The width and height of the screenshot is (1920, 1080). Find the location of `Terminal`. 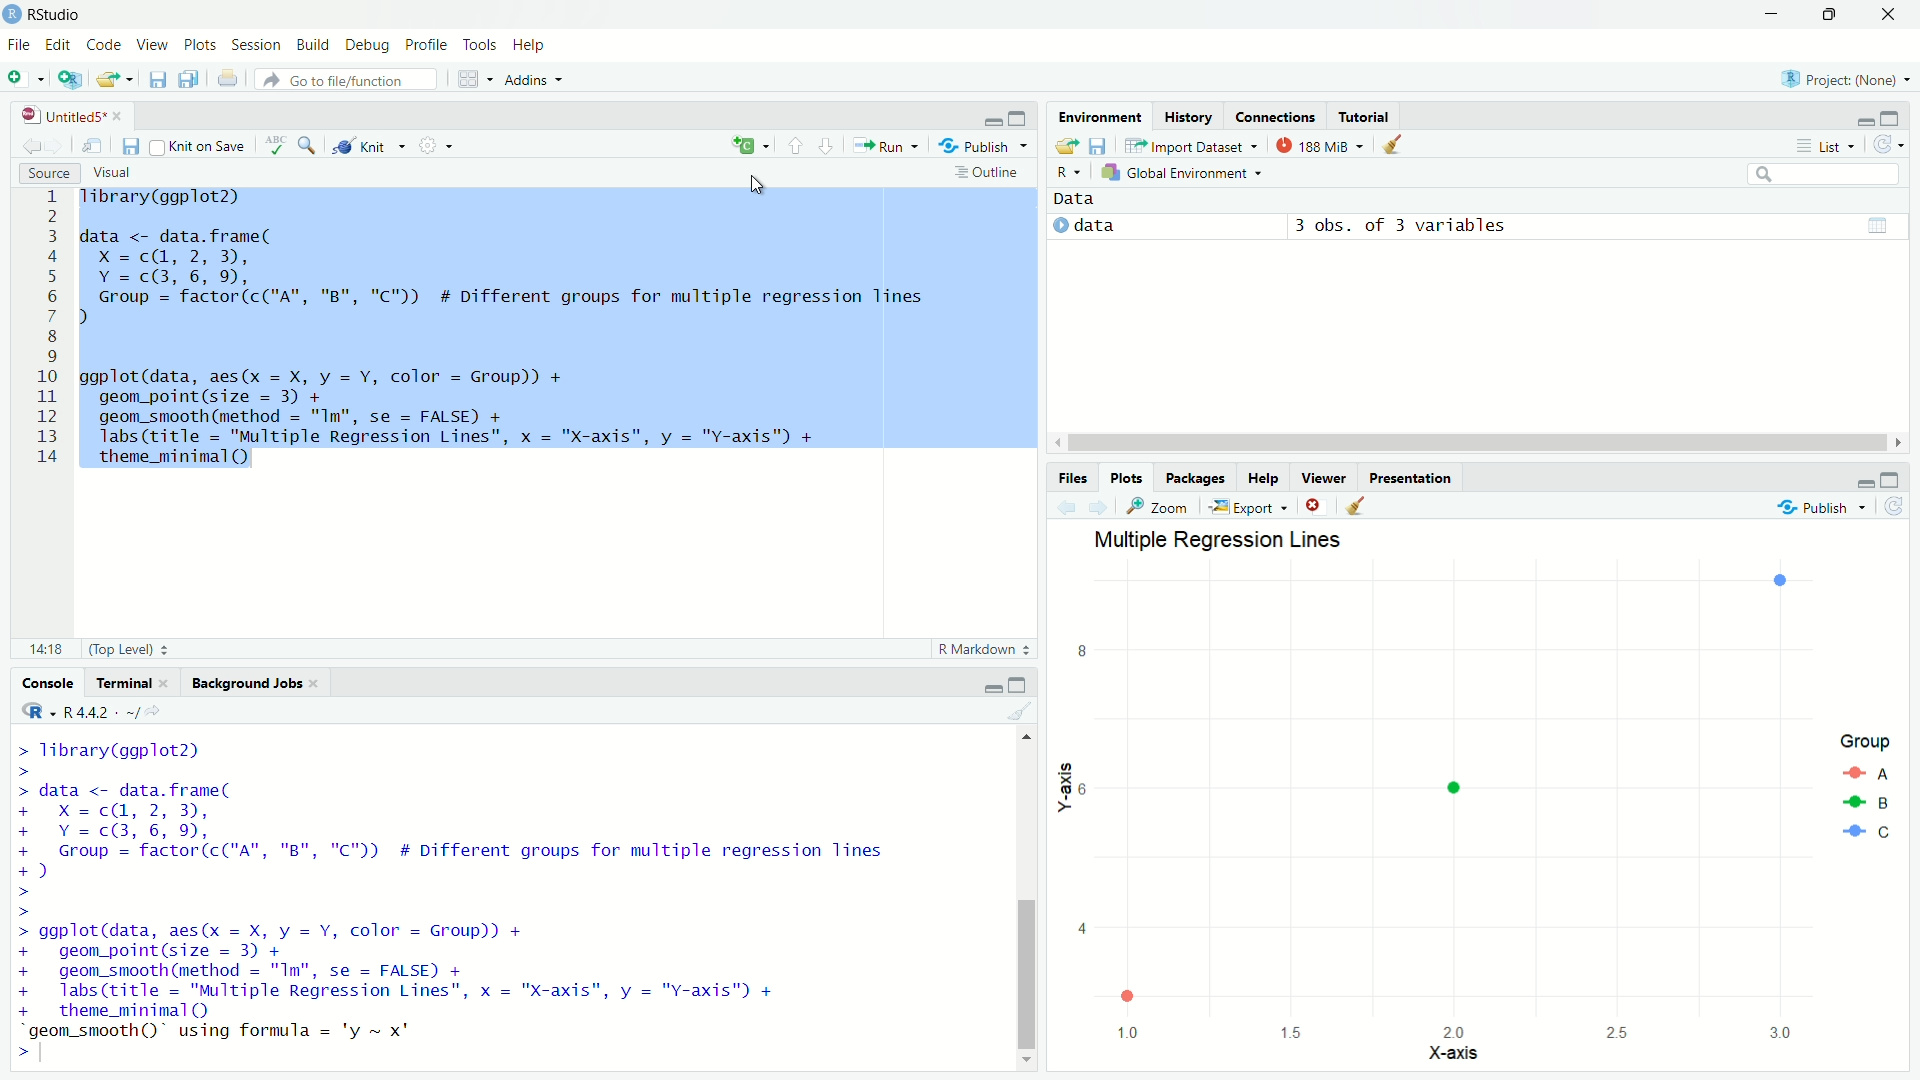

Terminal is located at coordinates (119, 680).